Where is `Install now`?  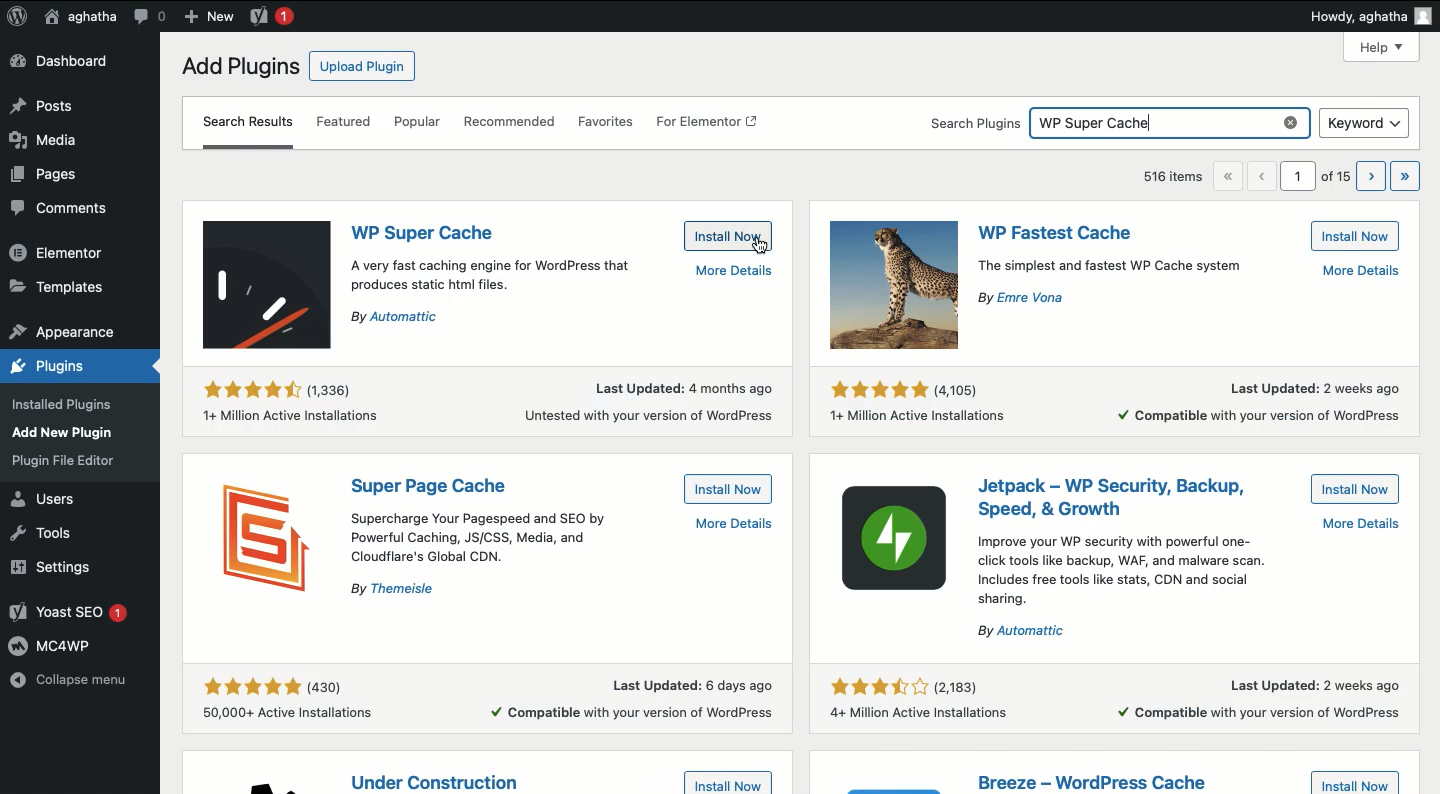
Install now is located at coordinates (1355, 489).